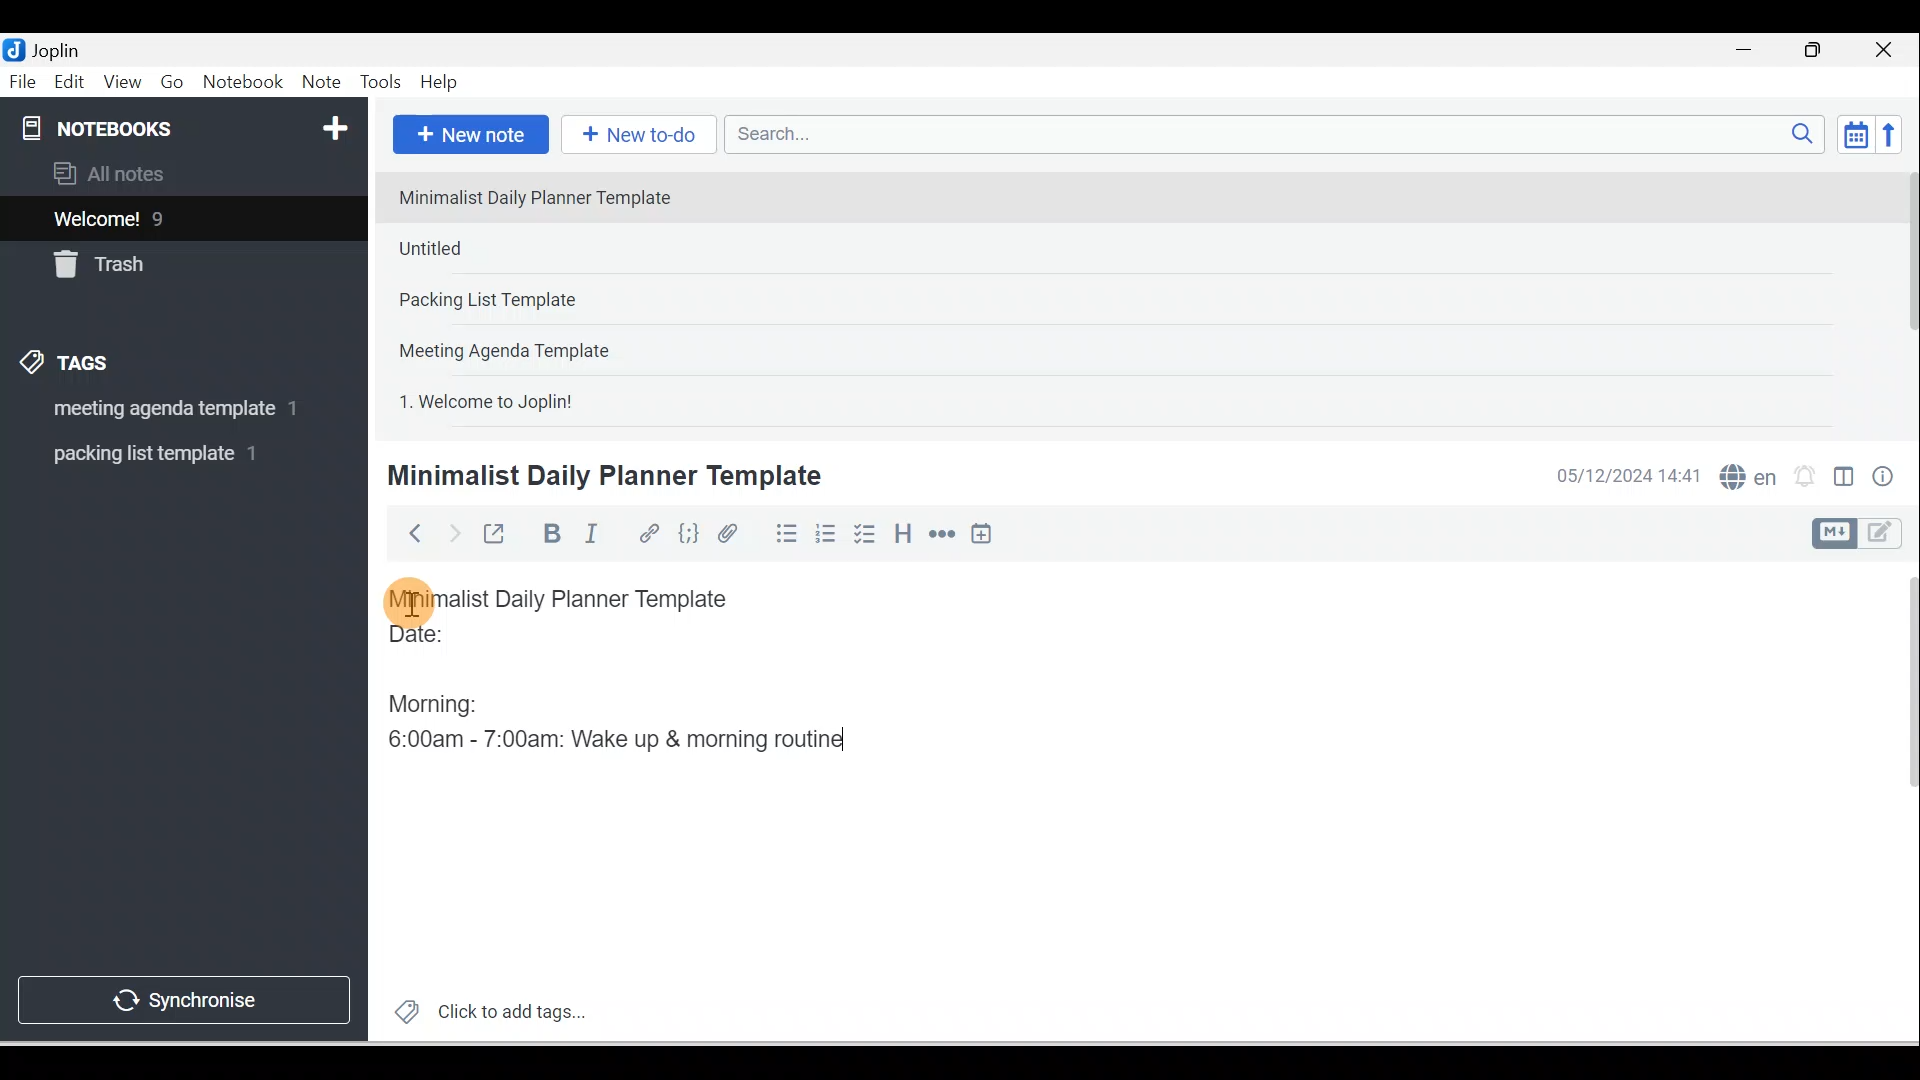 Image resolution: width=1920 pixels, height=1080 pixels. I want to click on Note 4, so click(532, 346).